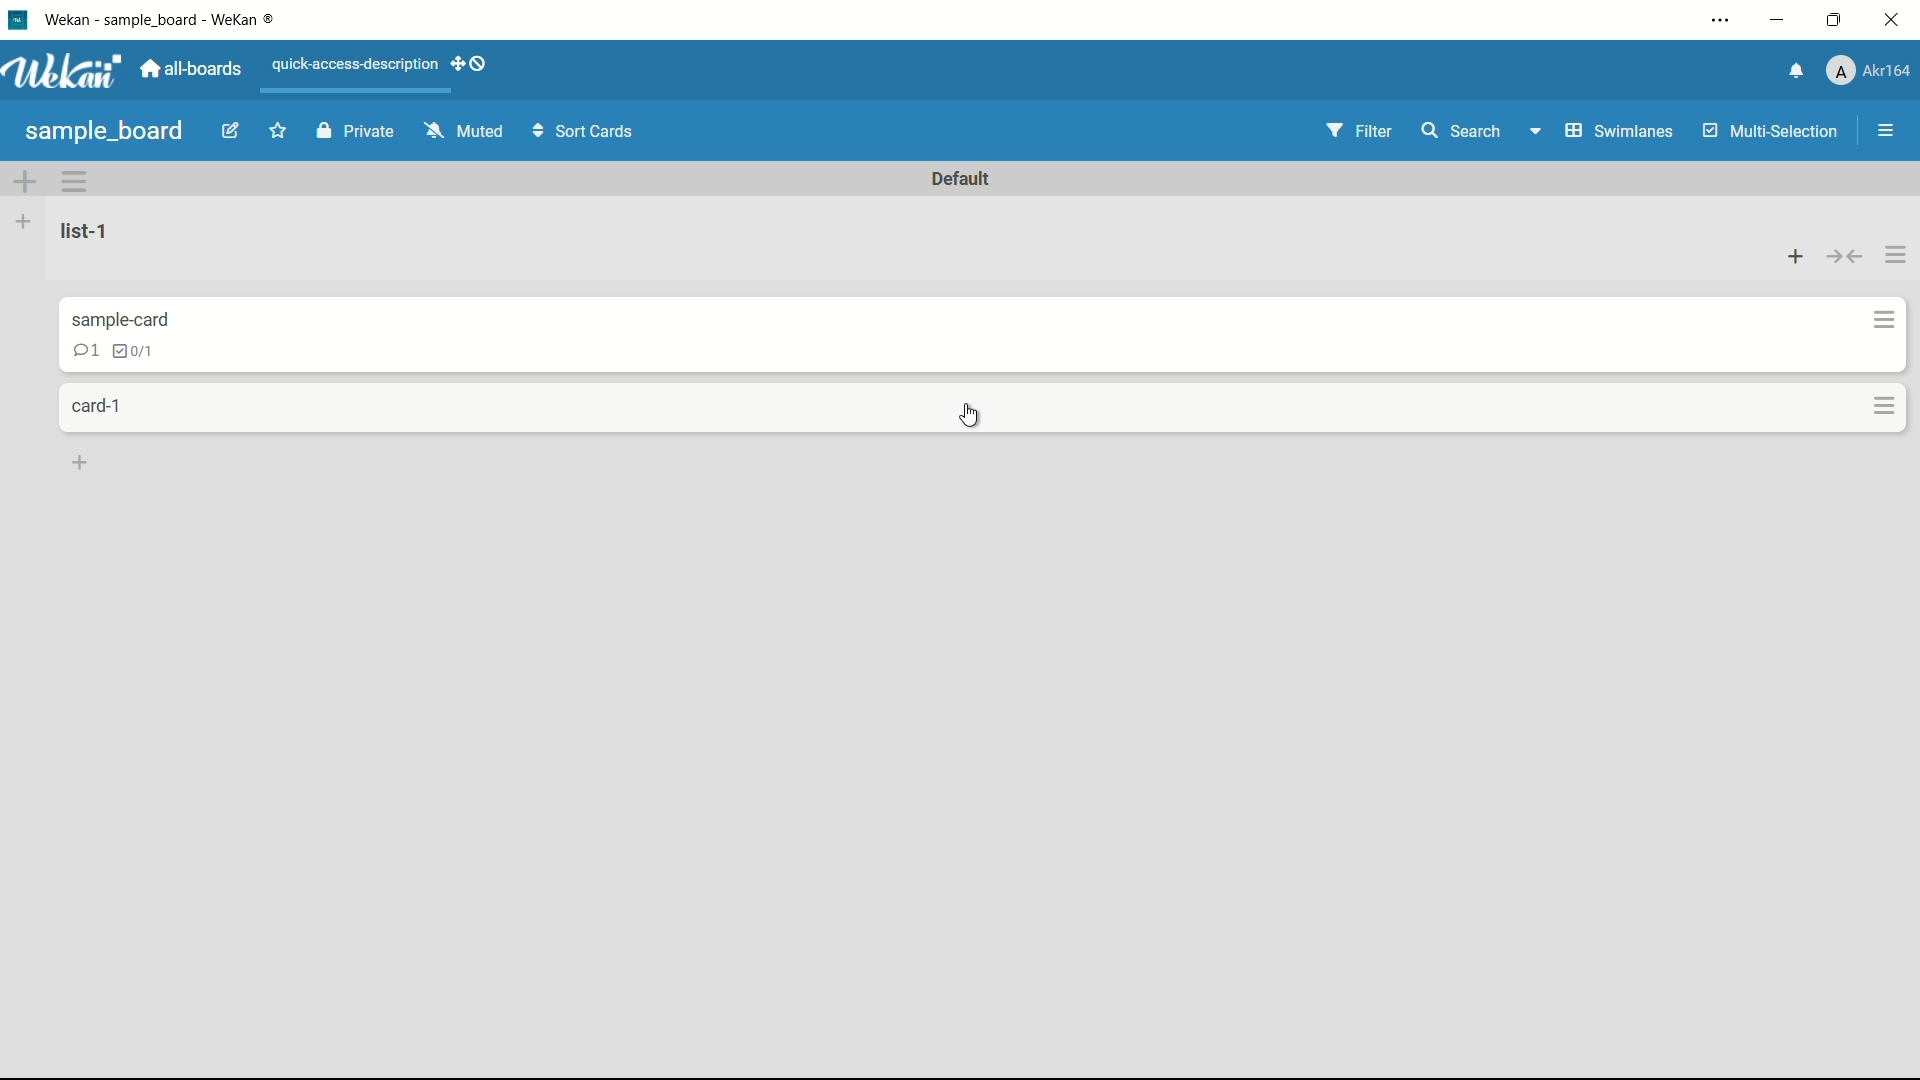  Describe the element at coordinates (968, 414) in the screenshot. I see `cursor` at that location.